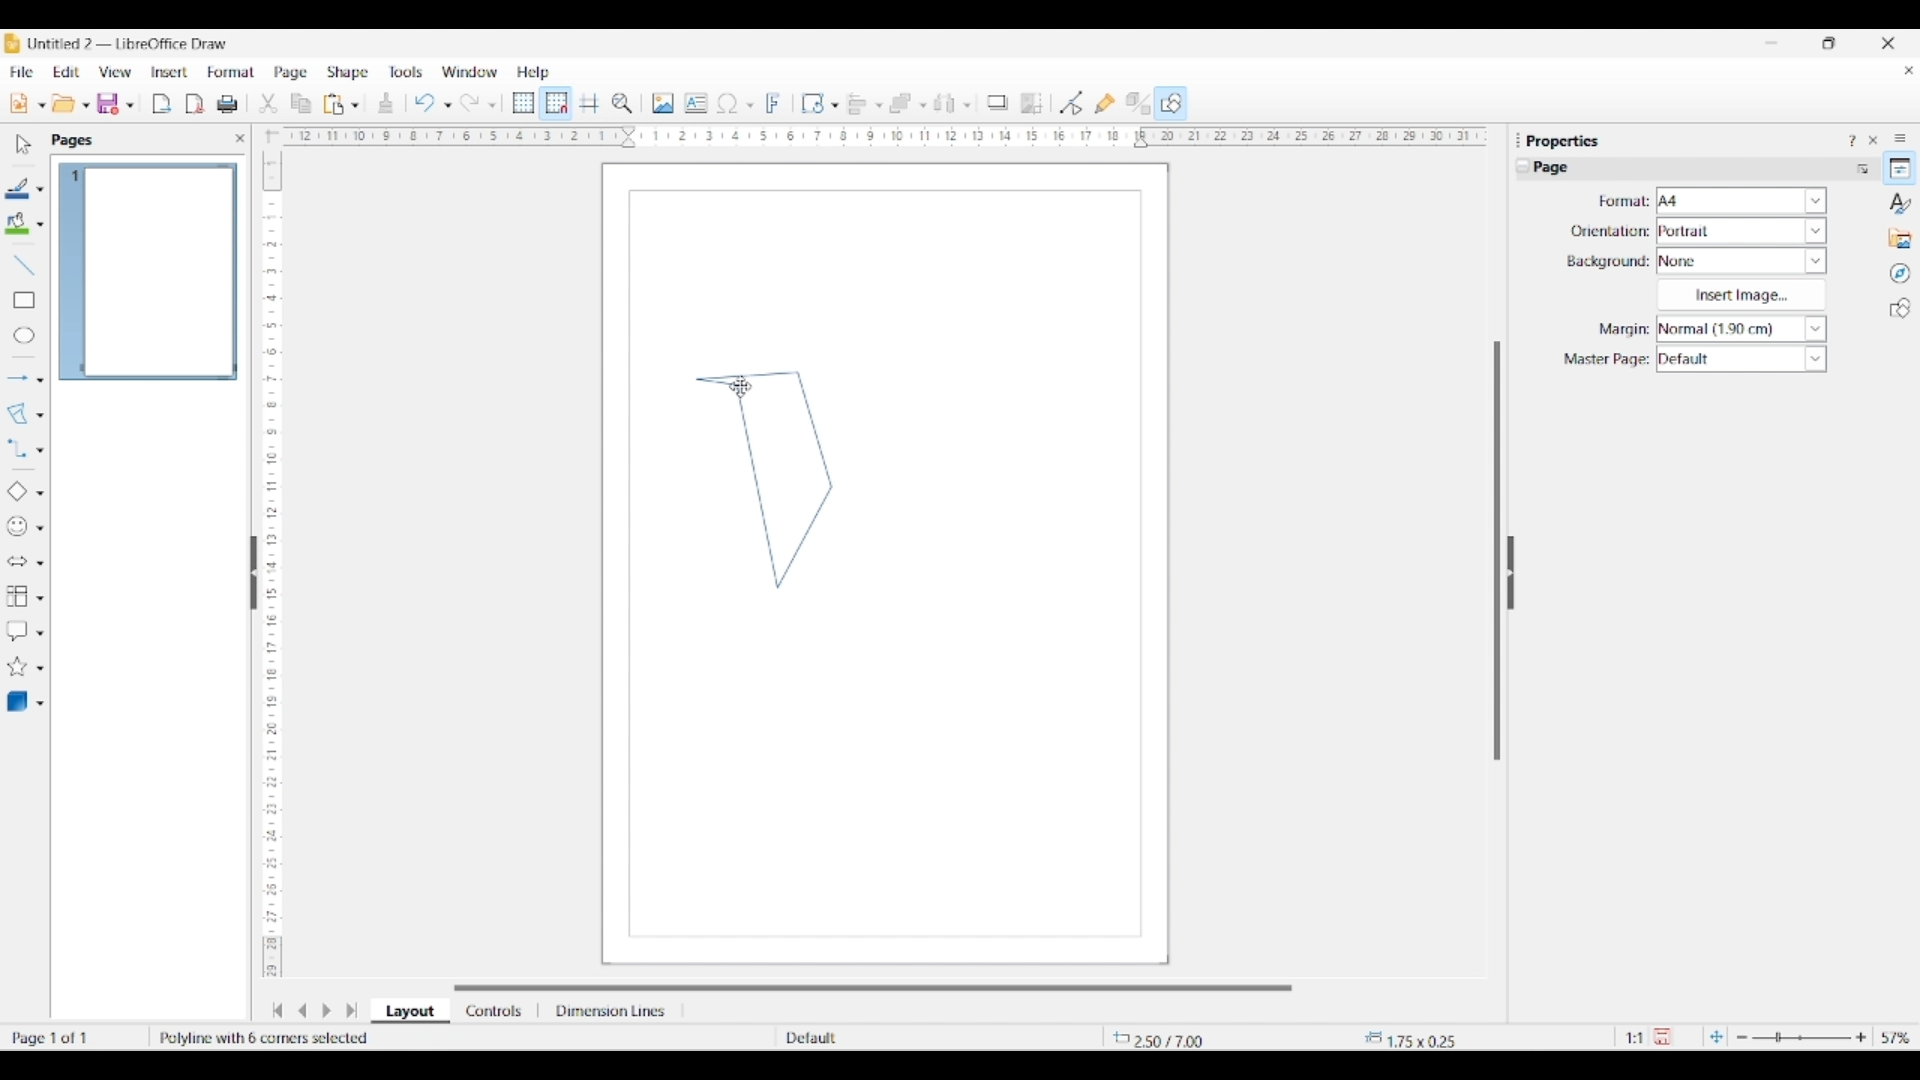  What do you see at coordinates (1138, 104) in the screenshot?
I see `Toggle extrusion` at bounding box center [1138, 104].